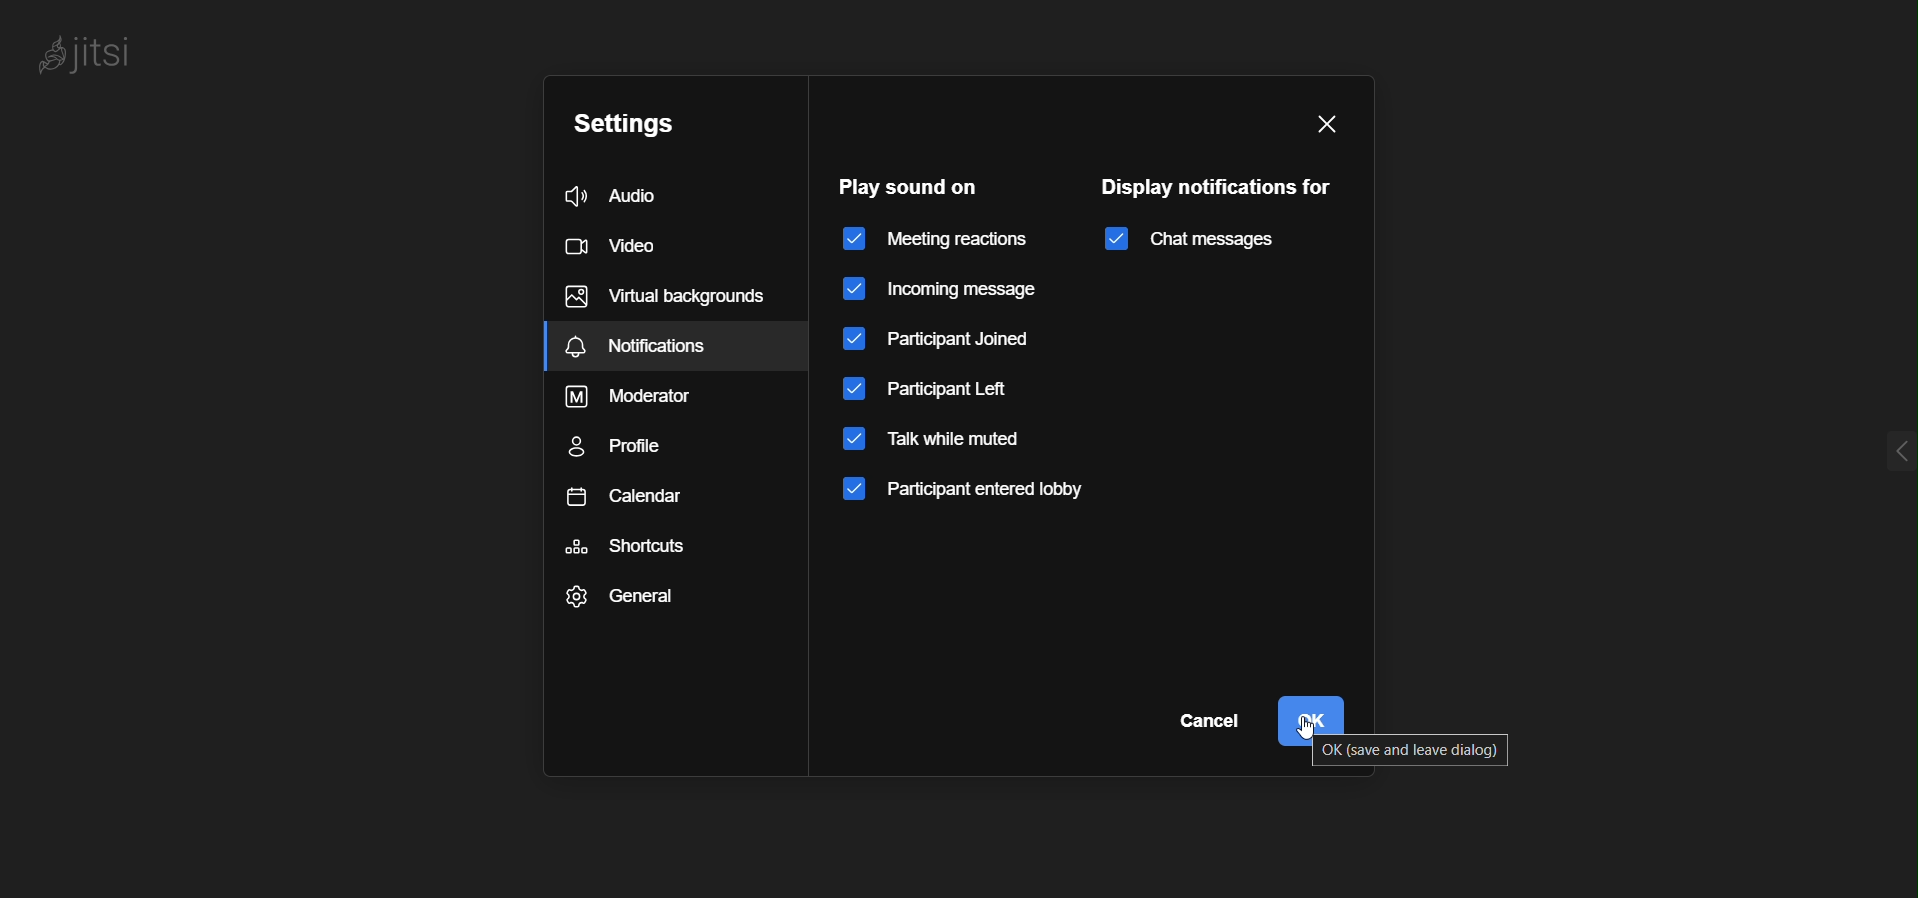 This screenshot has height=898, width=1918. I want to click on calendar, so click(646, 498).